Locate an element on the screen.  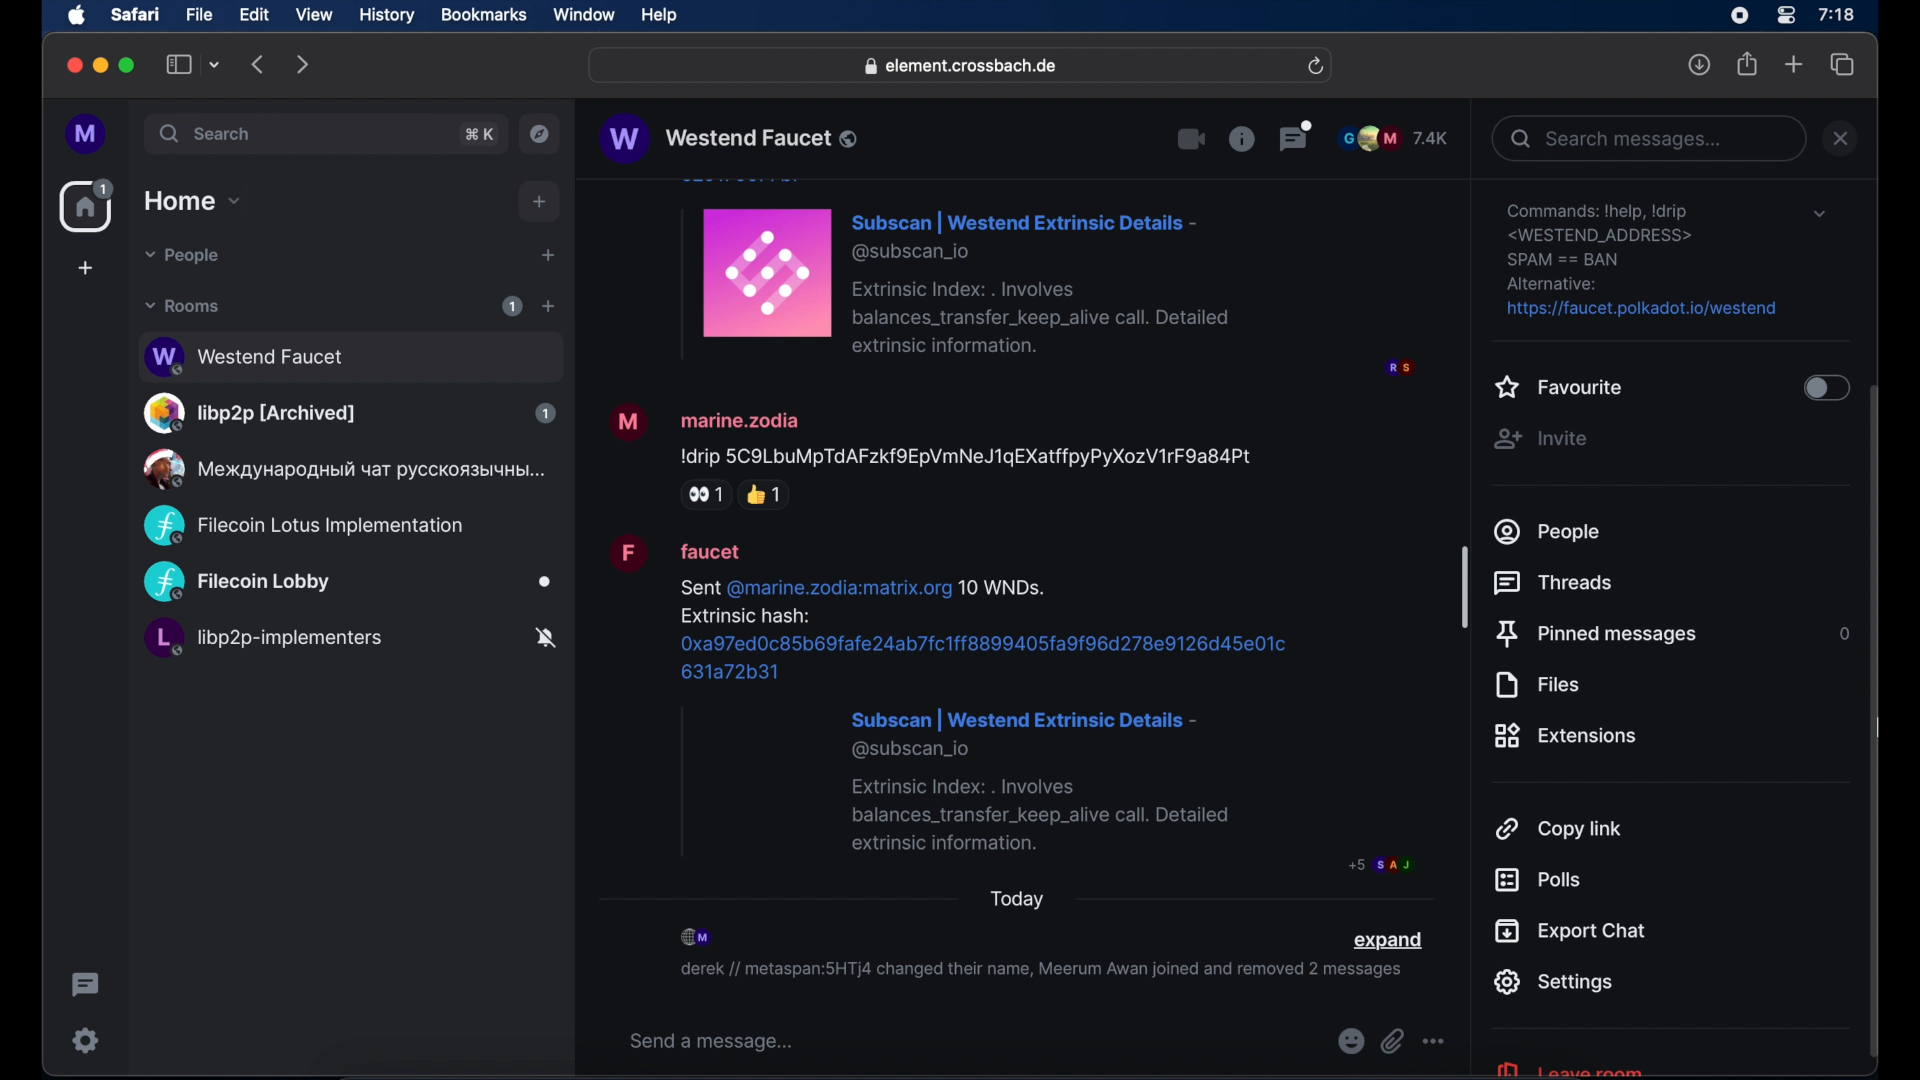
close is located at coordinates (1841, 138).